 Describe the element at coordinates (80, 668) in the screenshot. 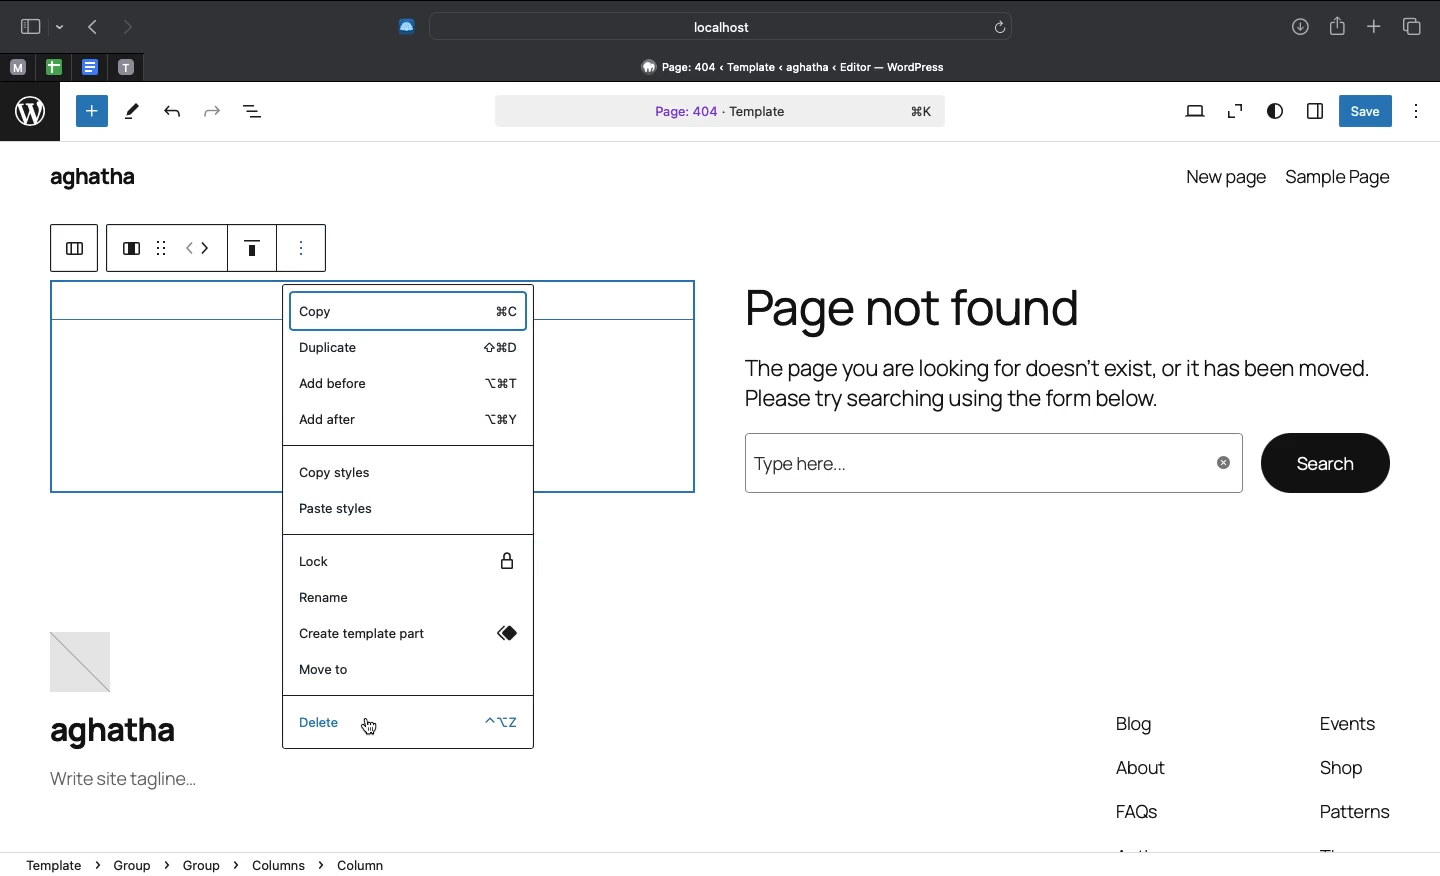

I see `Image` at that location.